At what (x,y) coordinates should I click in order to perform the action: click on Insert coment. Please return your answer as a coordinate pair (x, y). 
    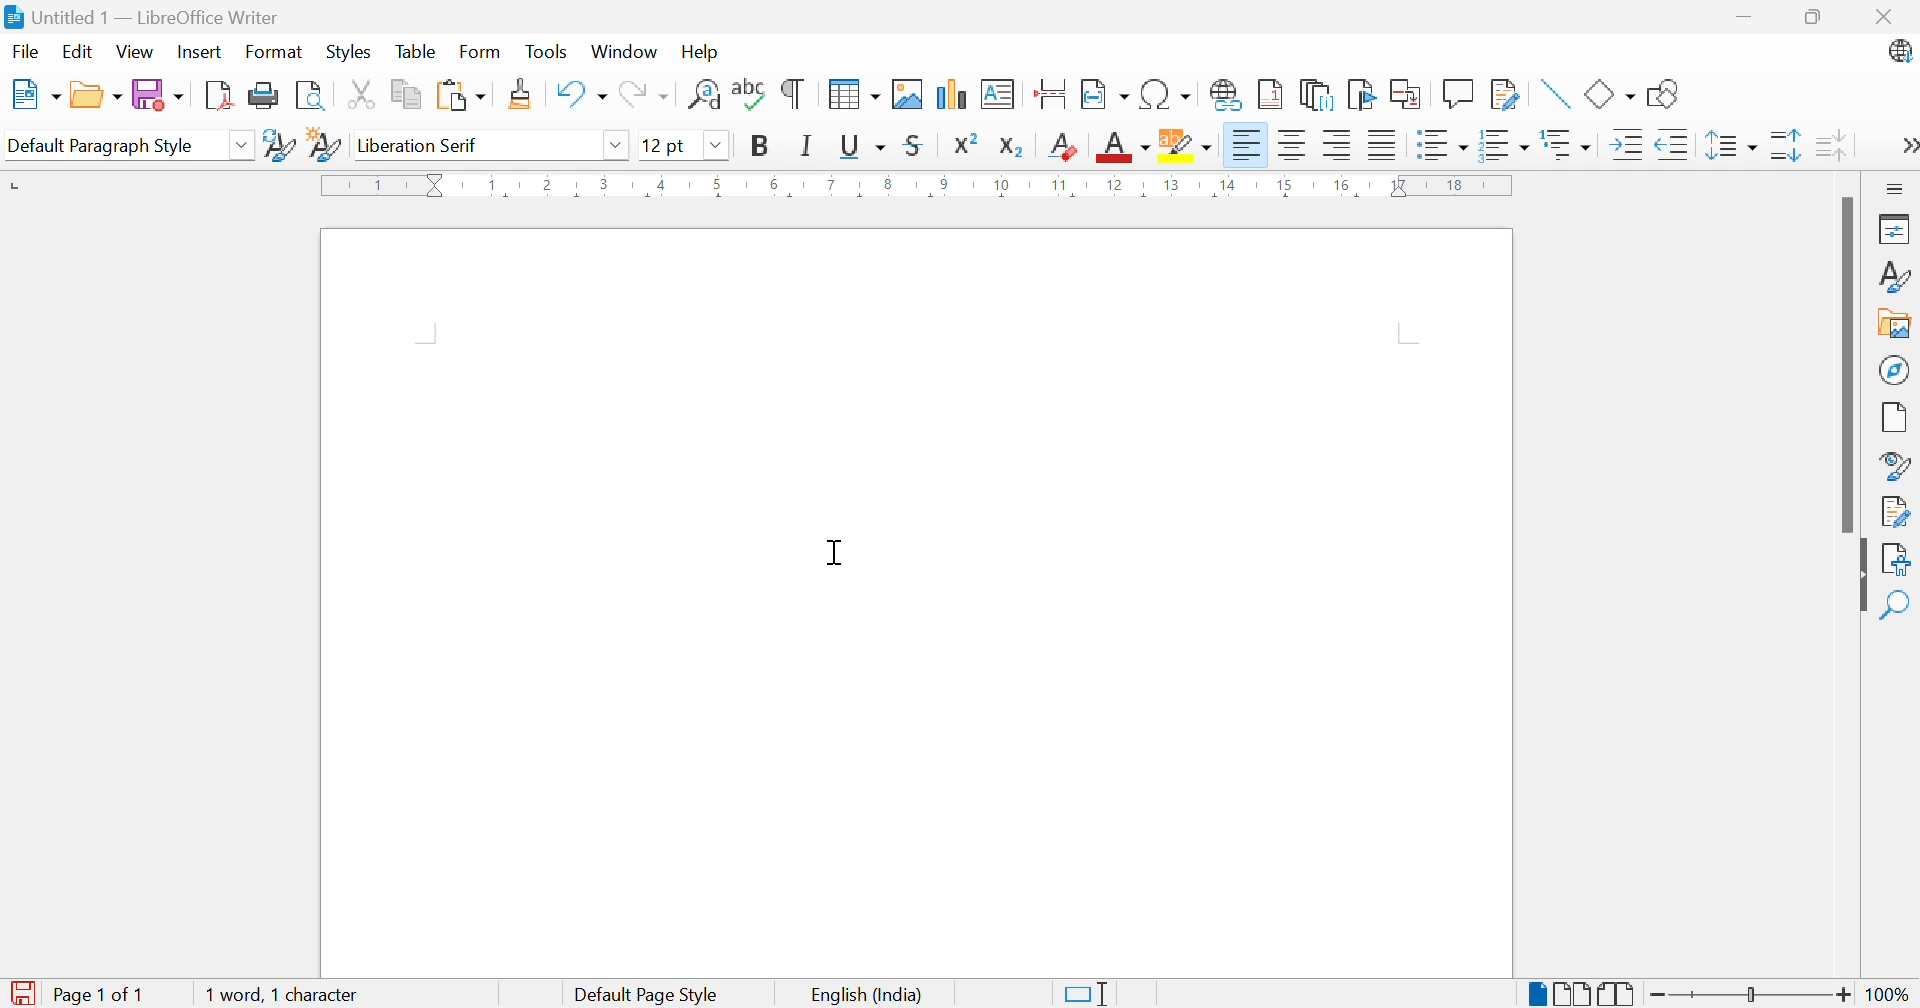
    Looking at the image, I should click on (1459, 93).